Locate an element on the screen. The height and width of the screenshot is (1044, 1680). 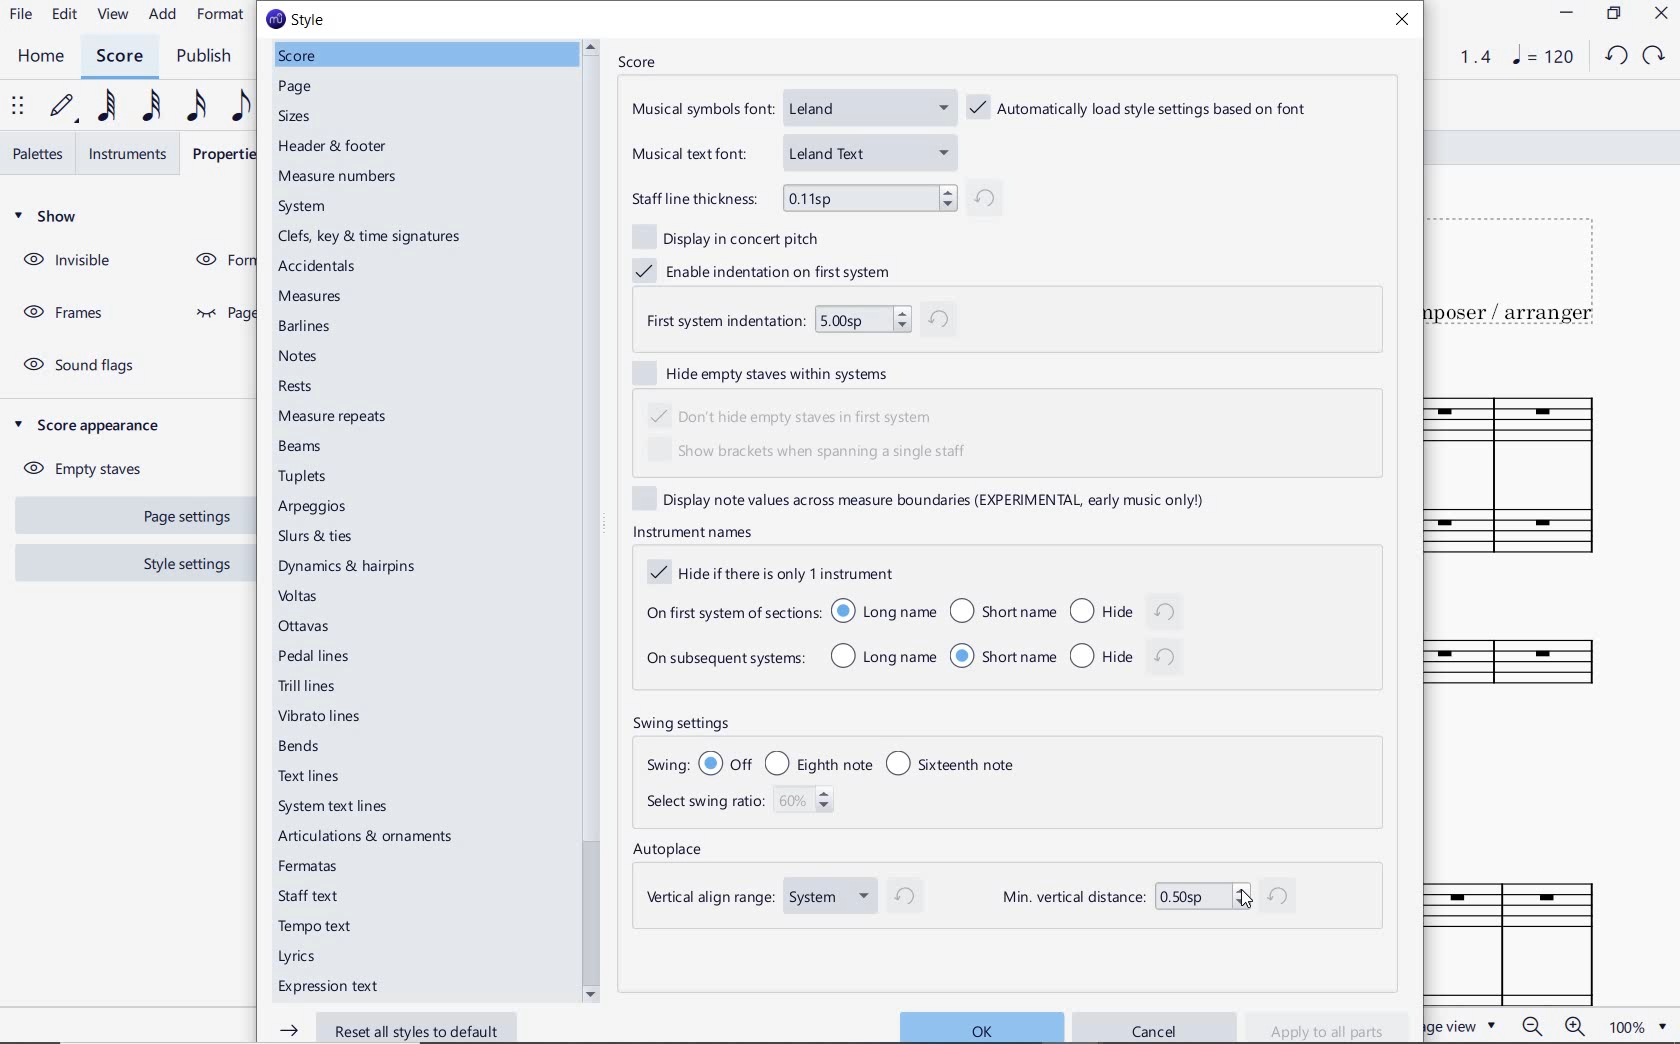
articulations & ornaments is located at coordinates (368, 838).